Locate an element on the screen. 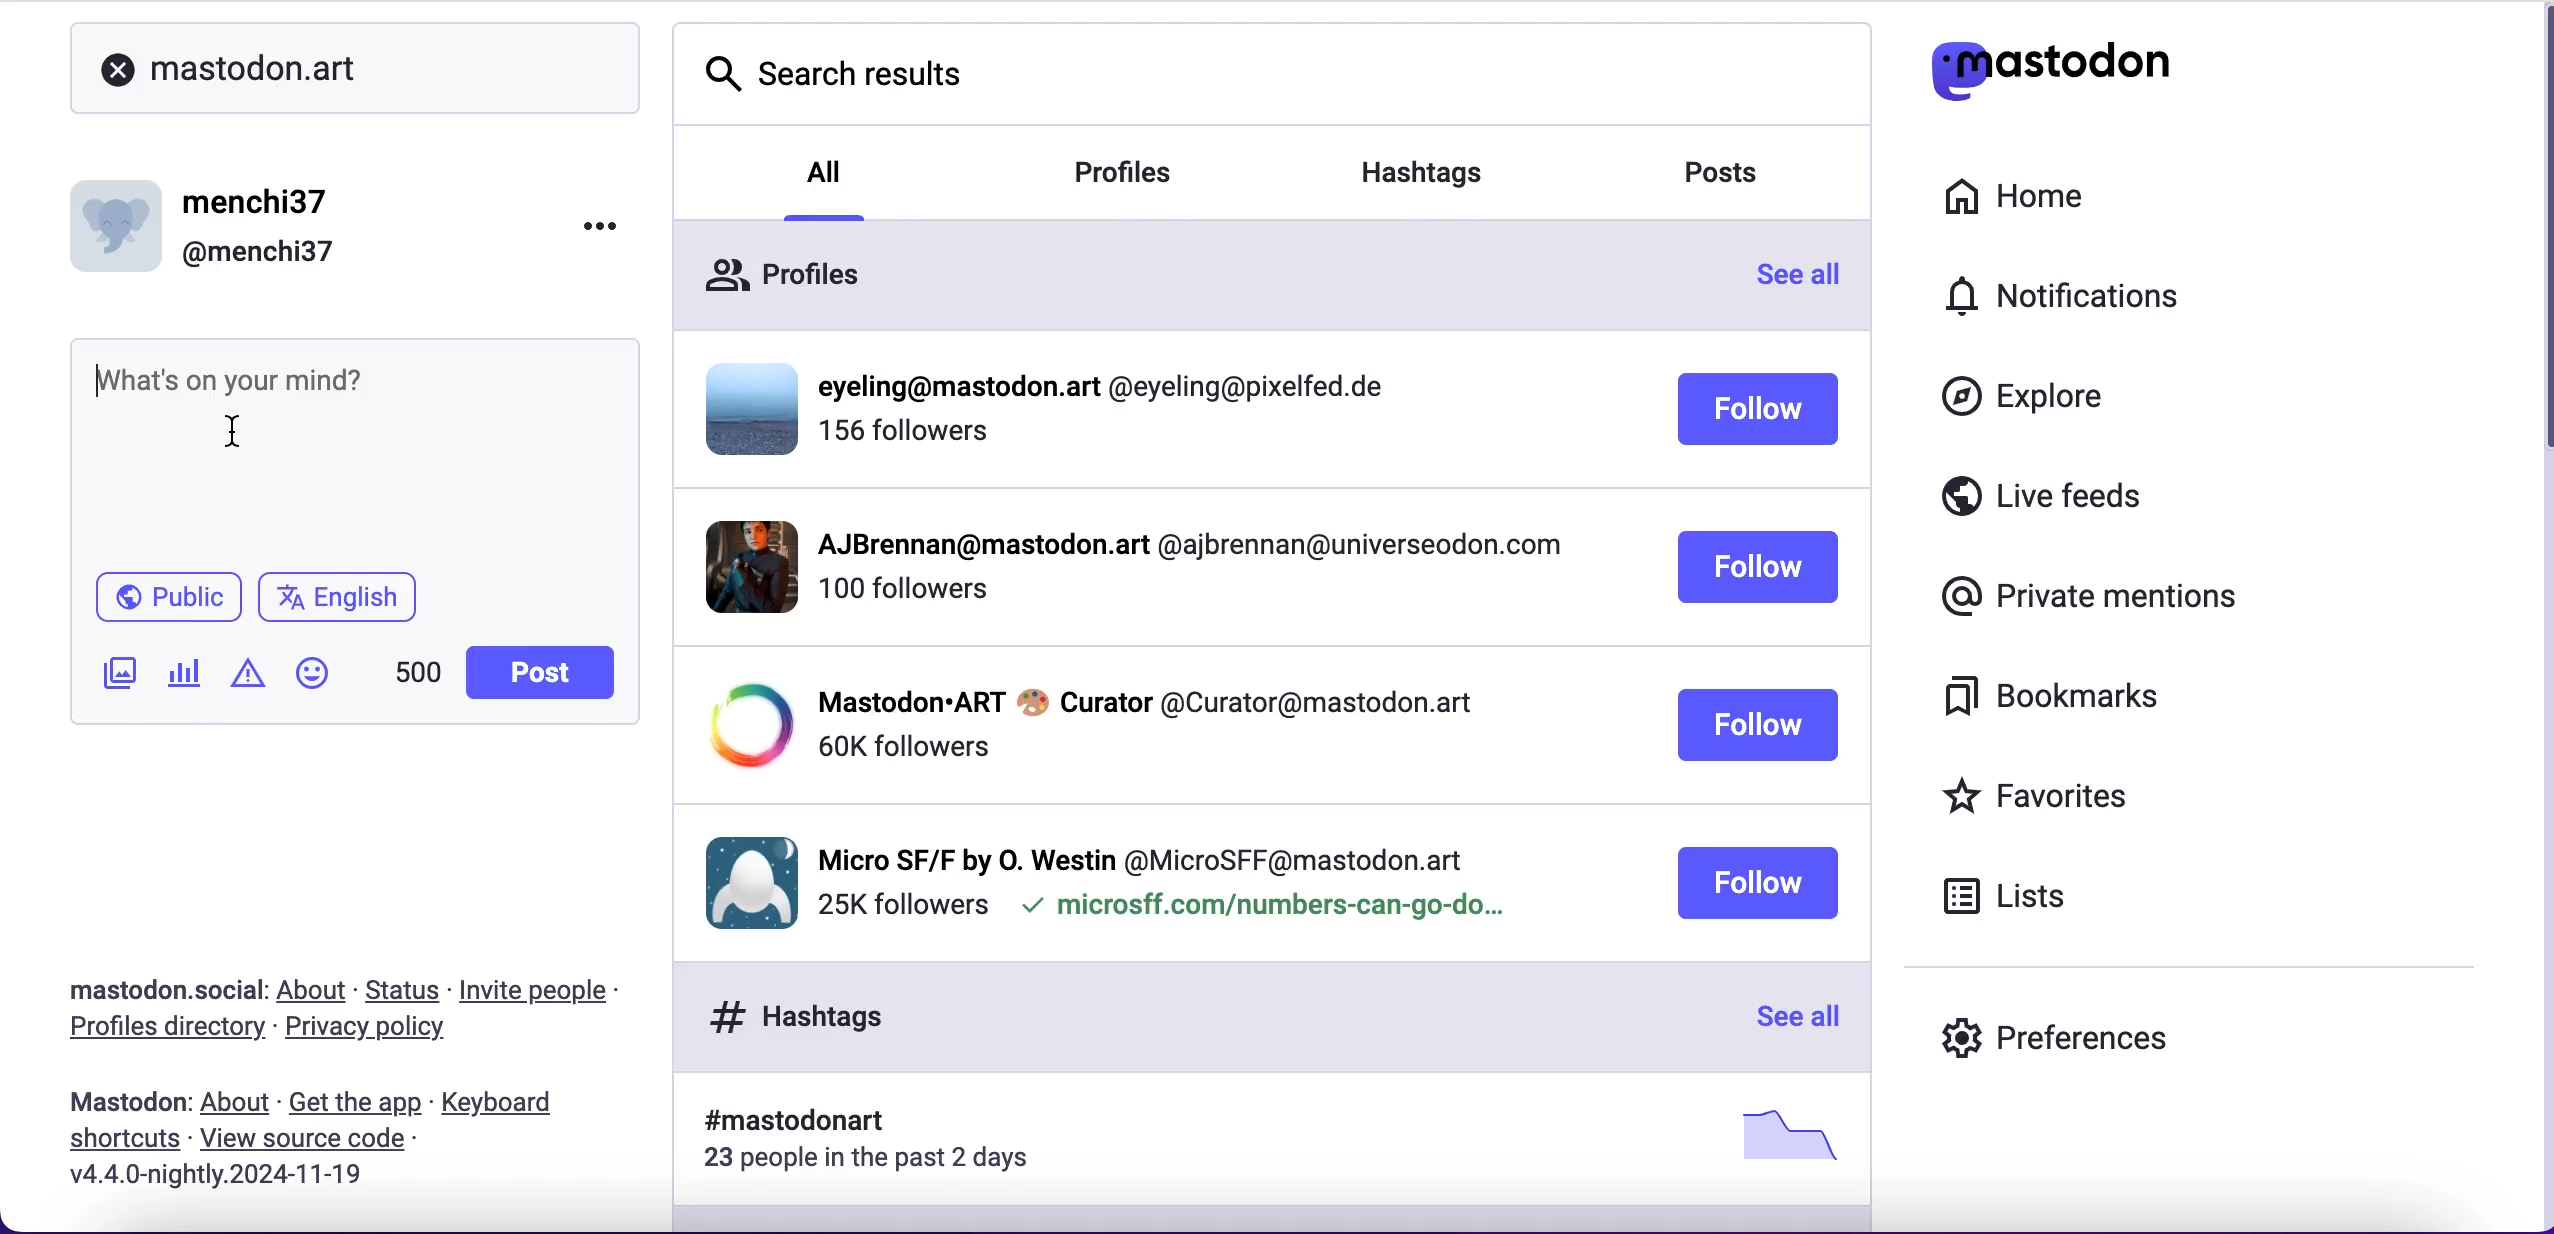 This screenshot has height=1234, width=2554. profile is located at coordinates (1186, 550).